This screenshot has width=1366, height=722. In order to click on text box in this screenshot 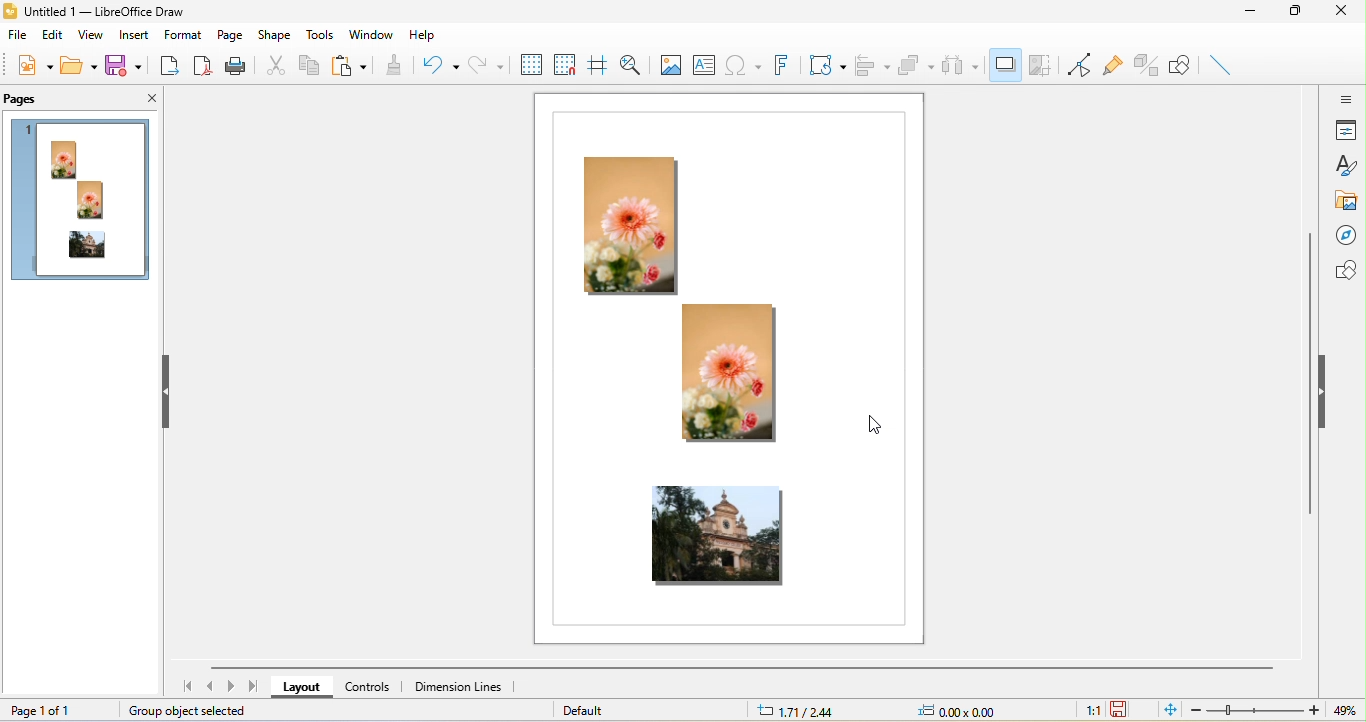, I will do `click(705, 62)`.